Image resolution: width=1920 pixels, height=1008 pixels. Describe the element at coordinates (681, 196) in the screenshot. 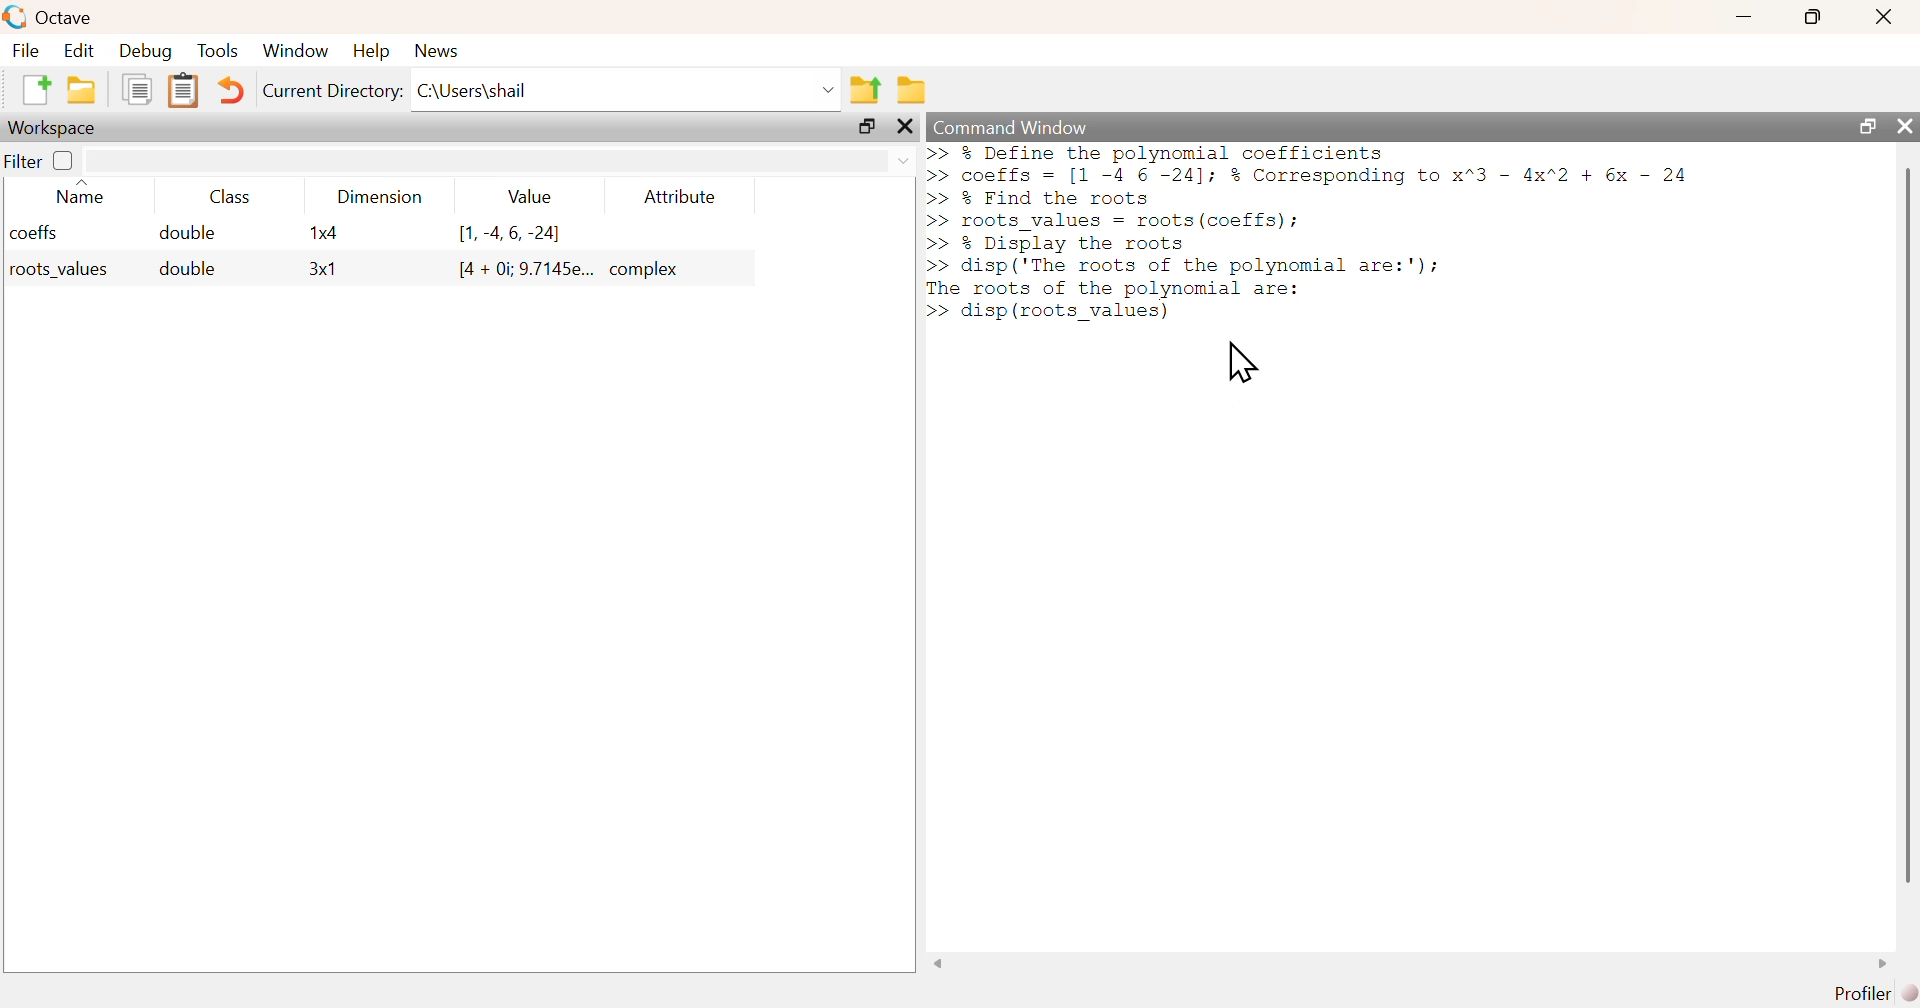

I see `Attribute` at that location.